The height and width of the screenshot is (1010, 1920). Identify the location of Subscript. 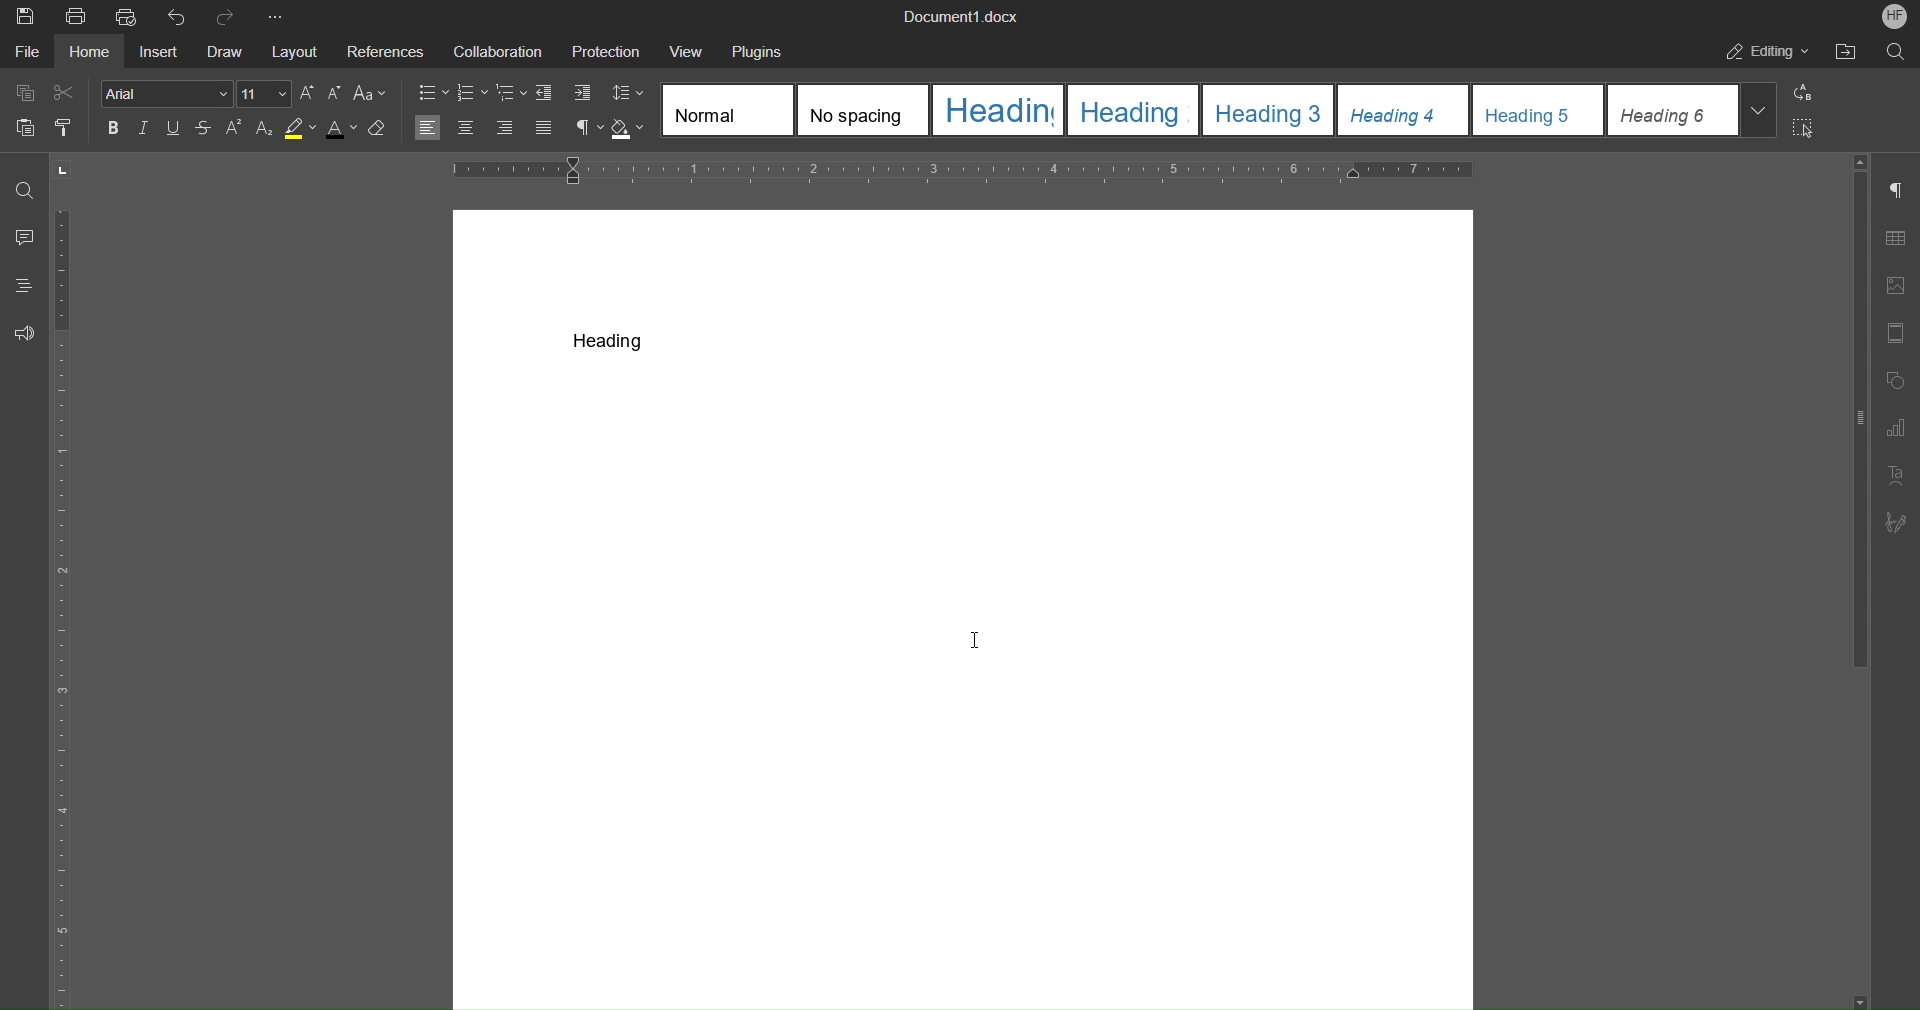
(267, 130).